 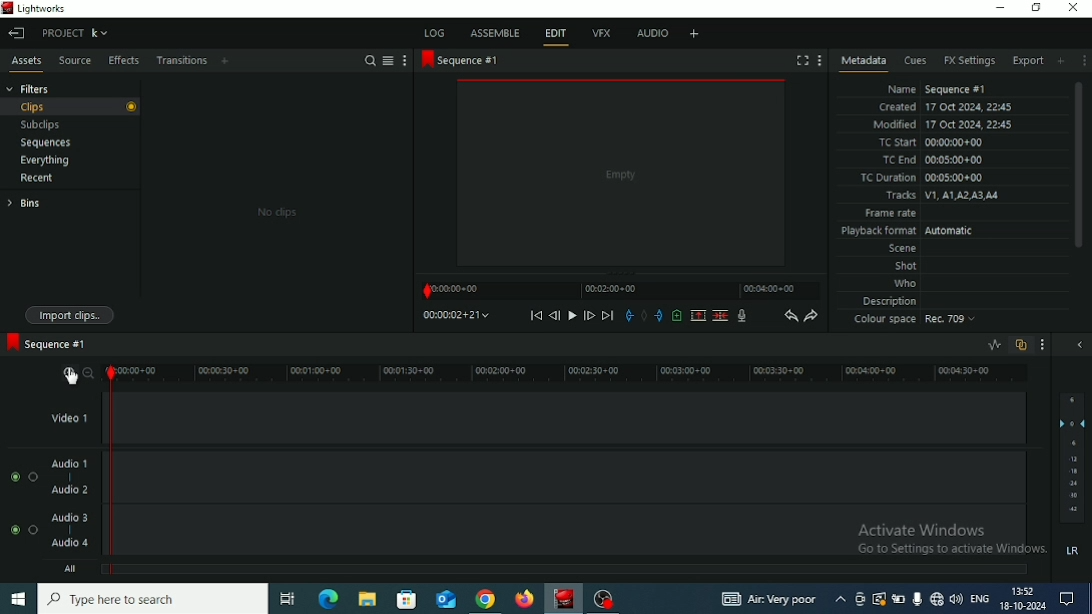 I want to click on Mute/unmute this track, so click(x=14, y=530).